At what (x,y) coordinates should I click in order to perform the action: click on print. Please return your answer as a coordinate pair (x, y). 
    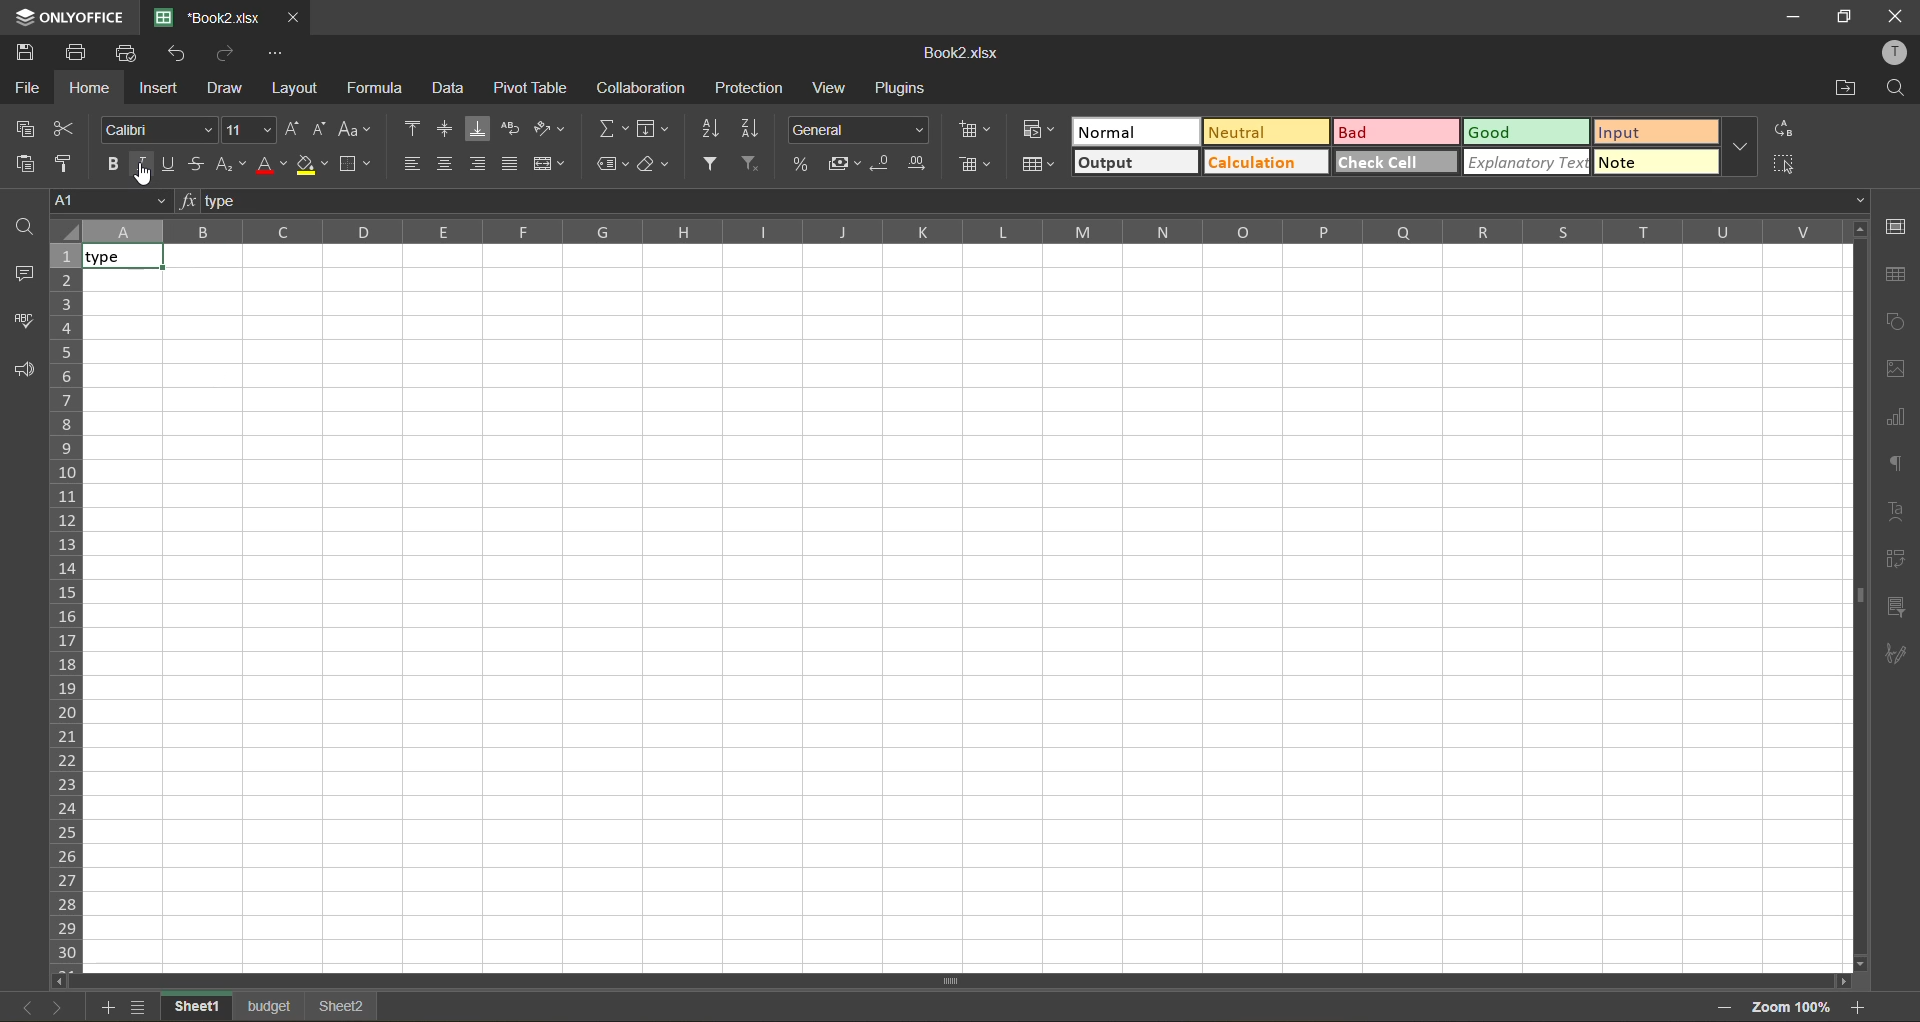
    Looking at the image, I should click on (75, 54).